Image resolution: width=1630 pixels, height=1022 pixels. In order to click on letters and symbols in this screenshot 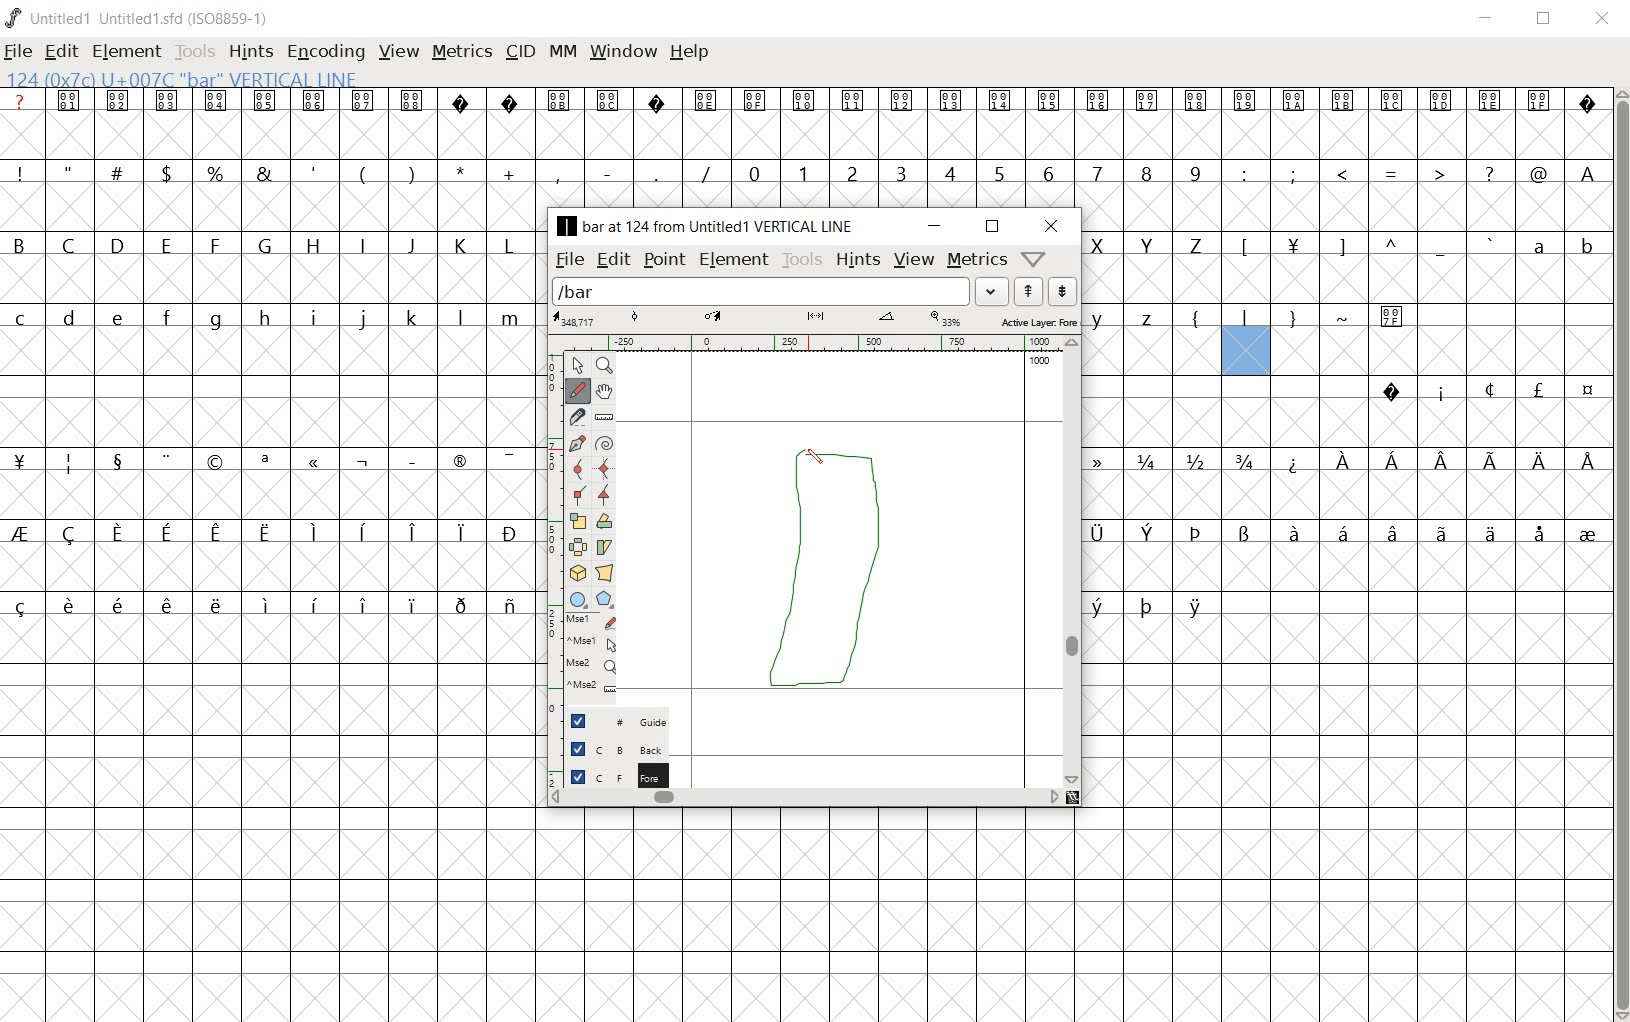, I will do `click(1346, 242)`.